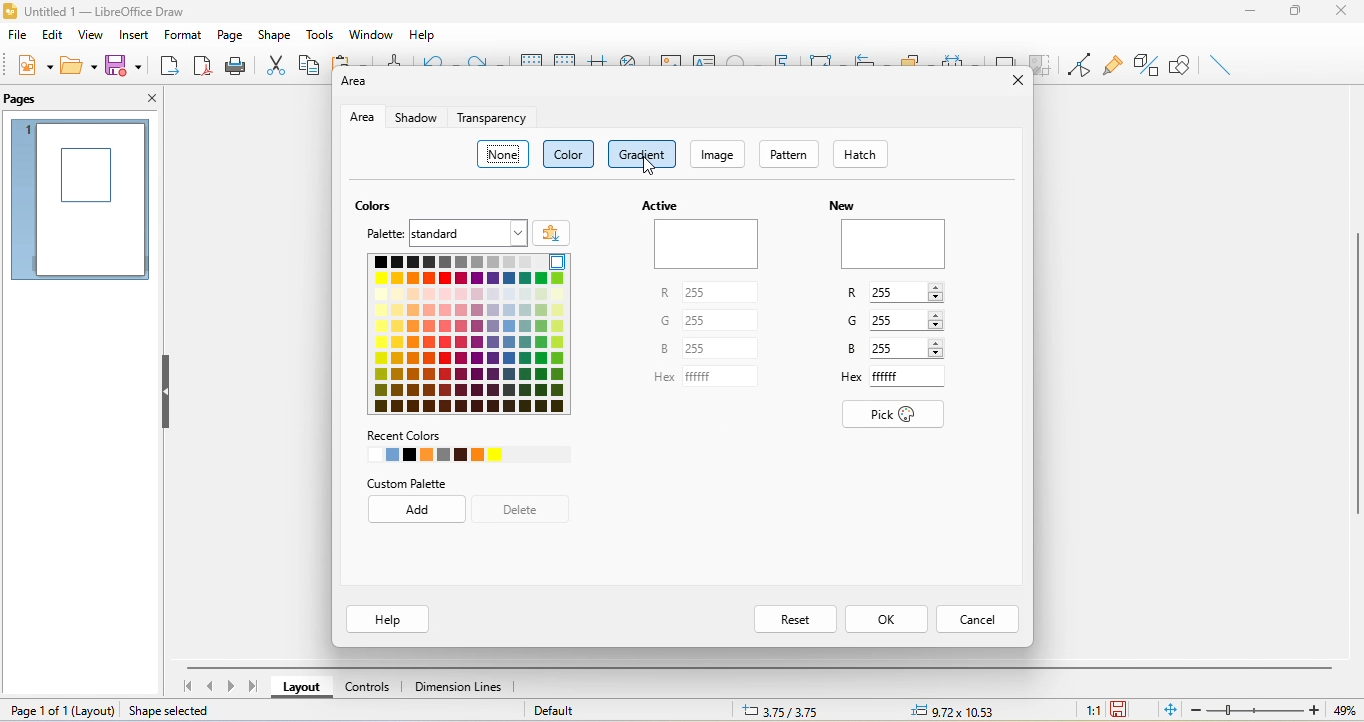  Describe the element at coordinates (661, 380) in the screenshot. I see `hex` at that location.